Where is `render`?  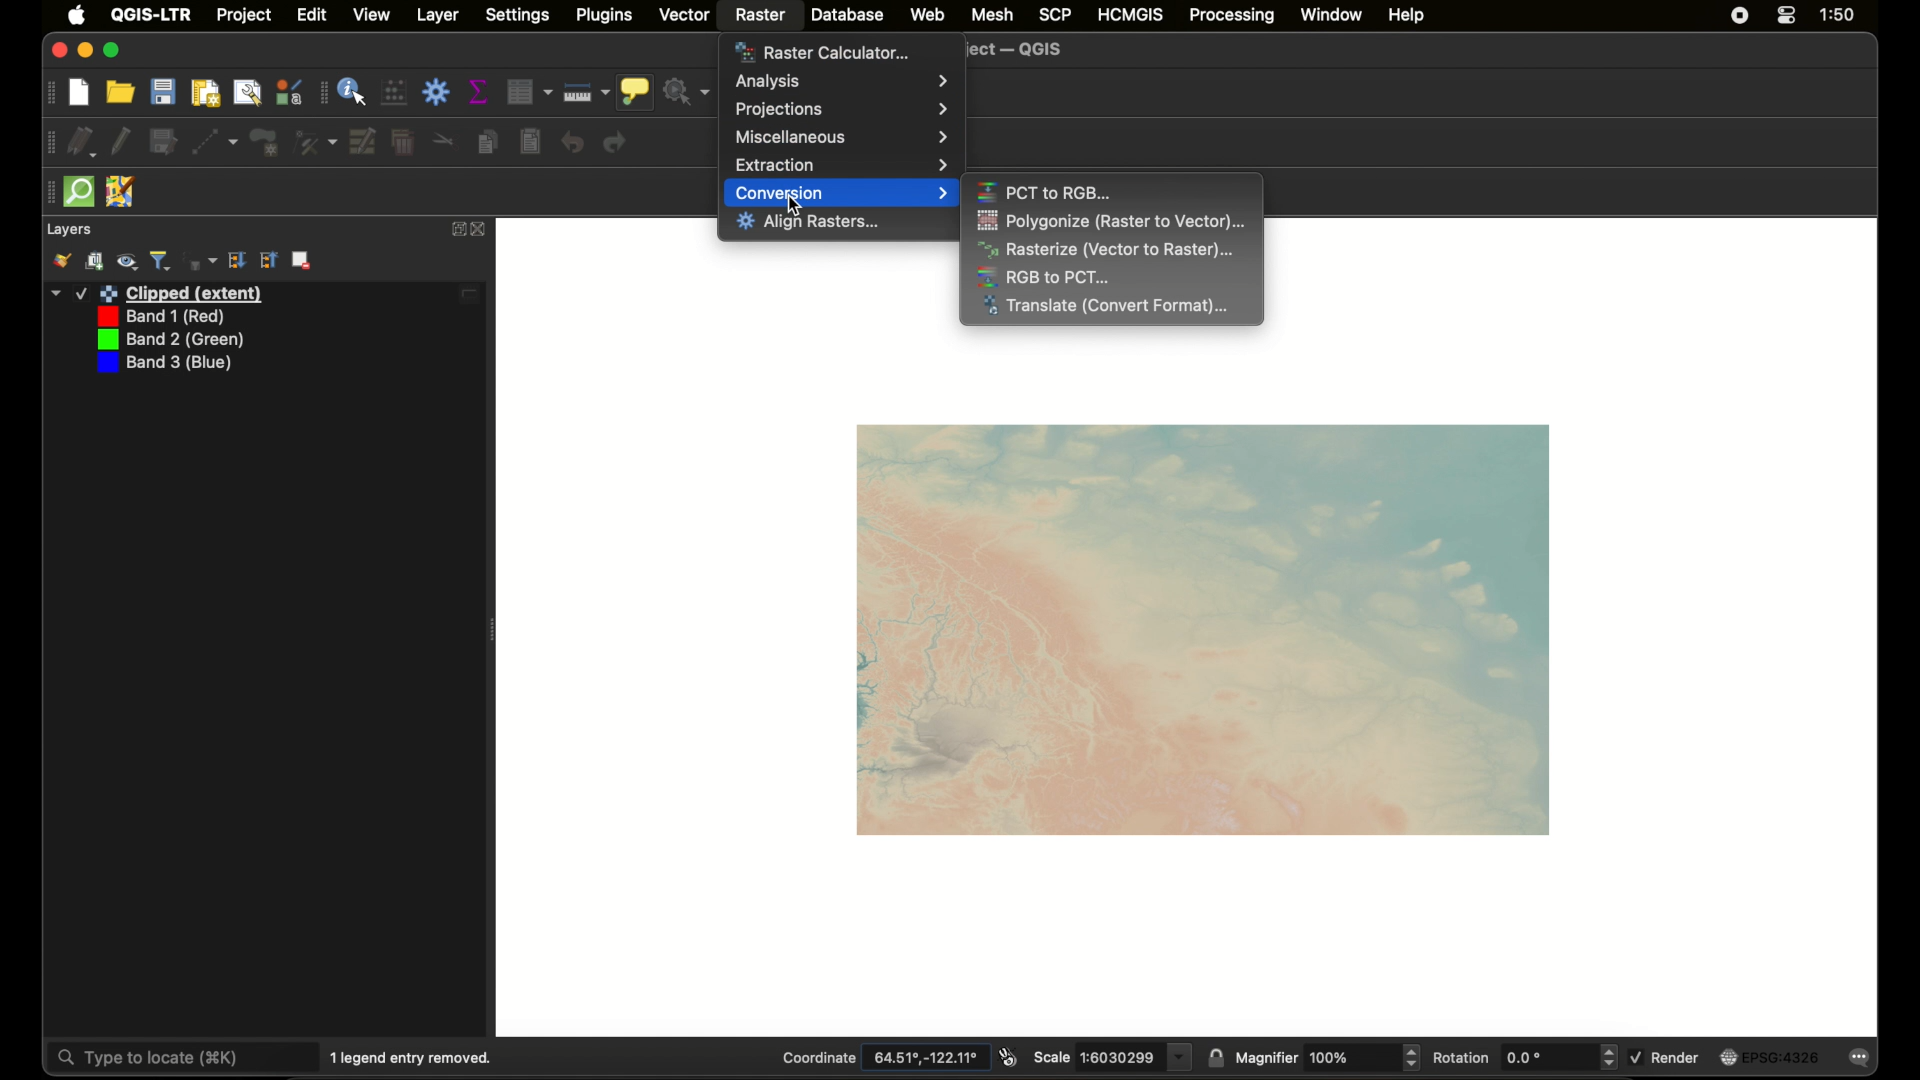
render is located at coordinates (1665, 1056).